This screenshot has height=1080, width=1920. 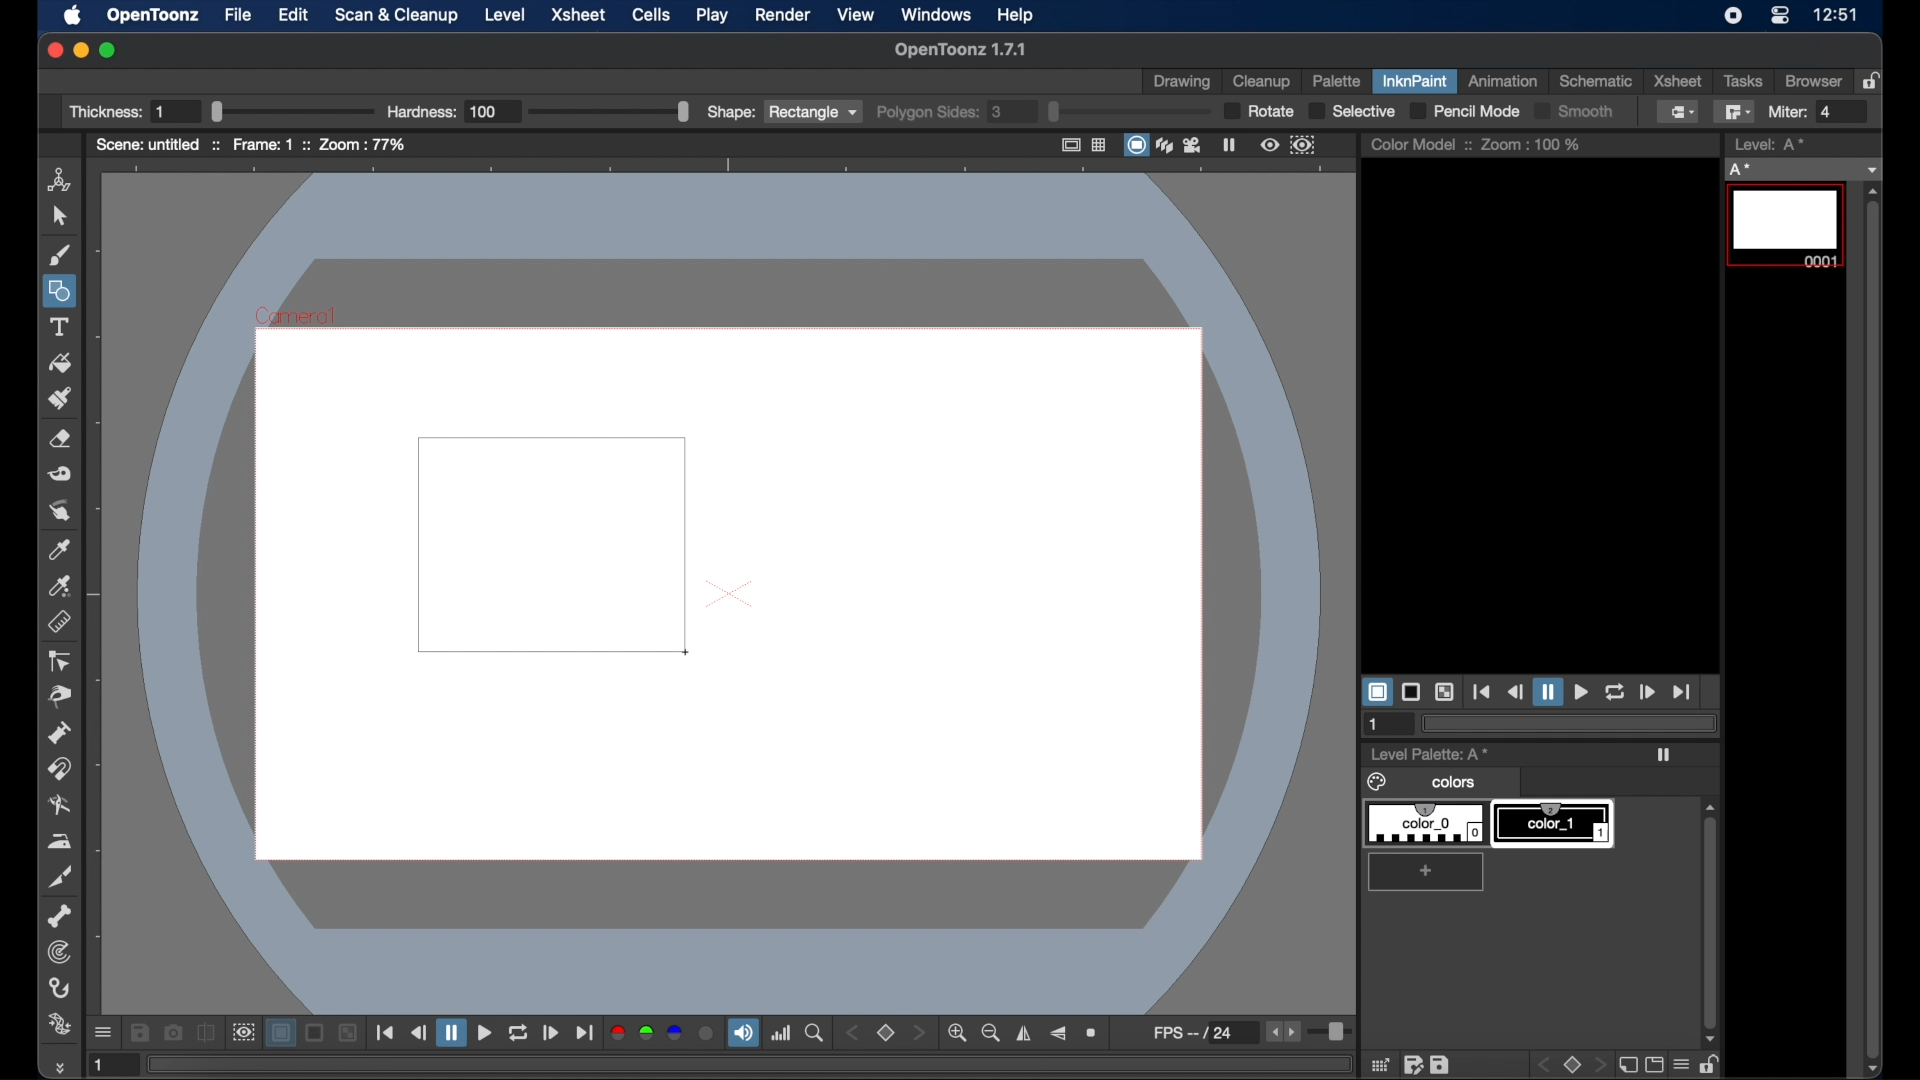 What do you see at coordinates (451, 1032) in the screenshot?
I see `pause button` at bounding box center [451, 1032].